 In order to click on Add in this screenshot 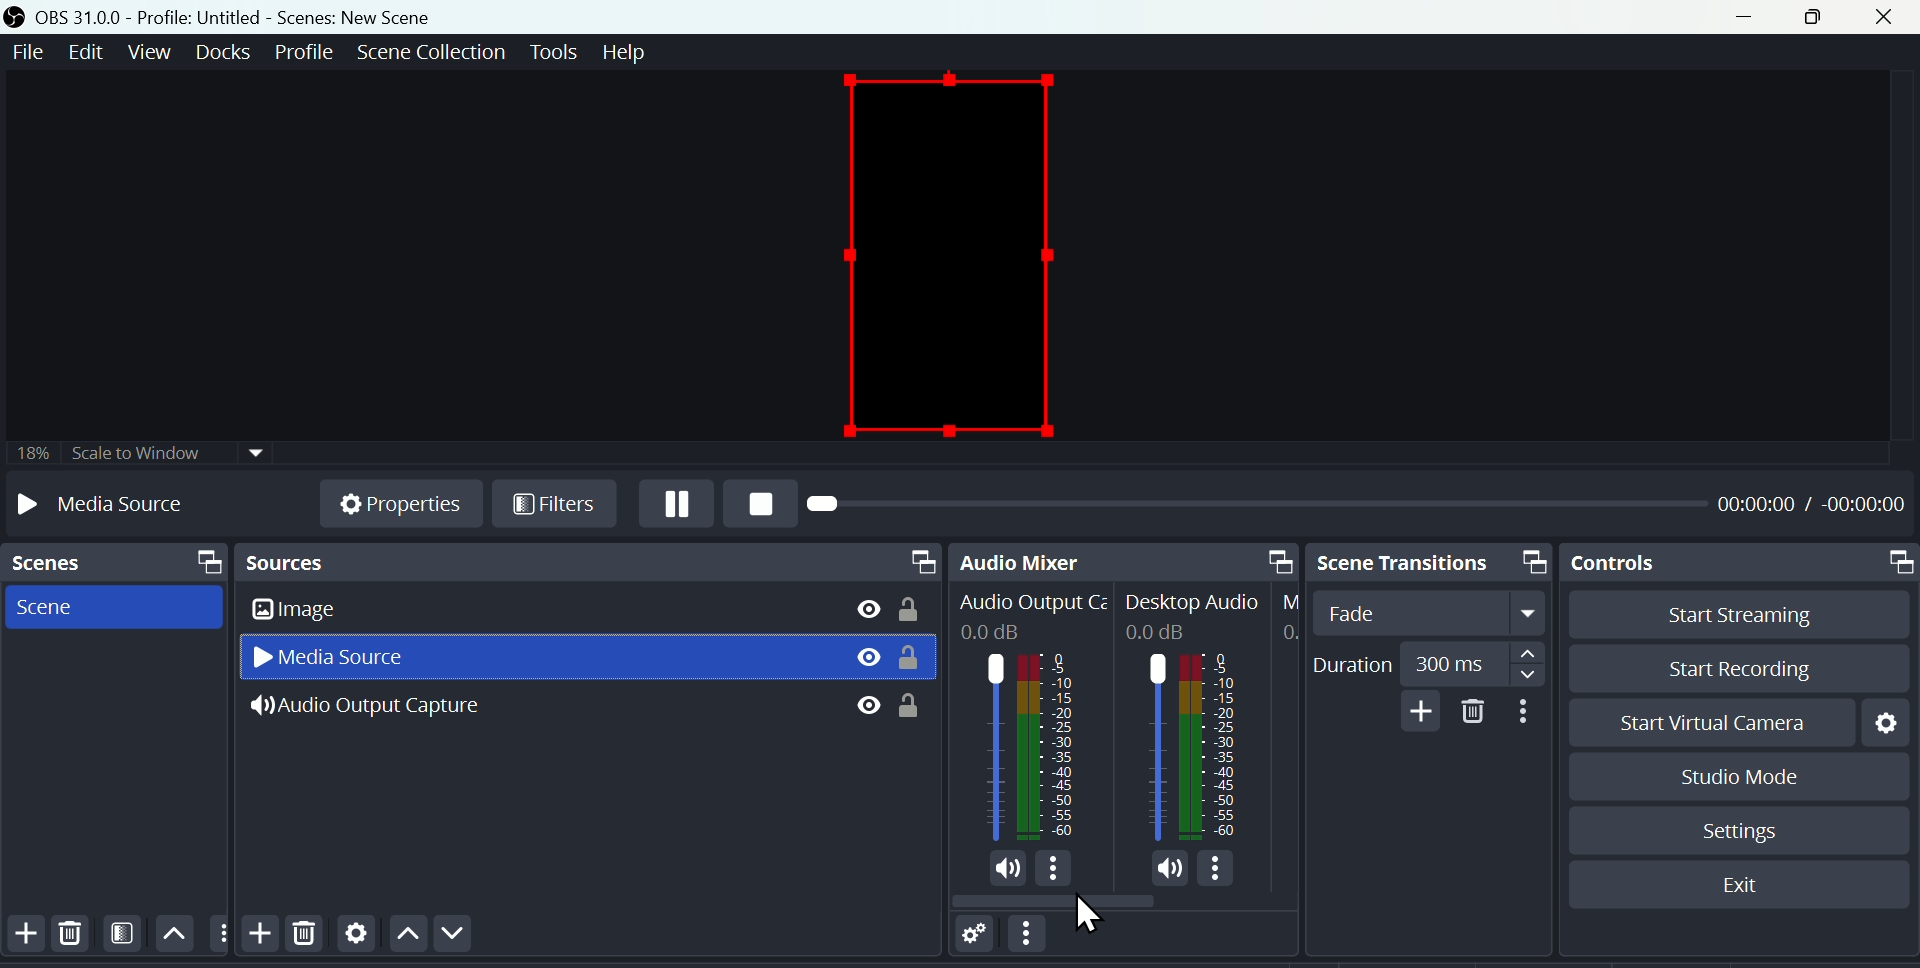, I will do `click(23, 936)`.